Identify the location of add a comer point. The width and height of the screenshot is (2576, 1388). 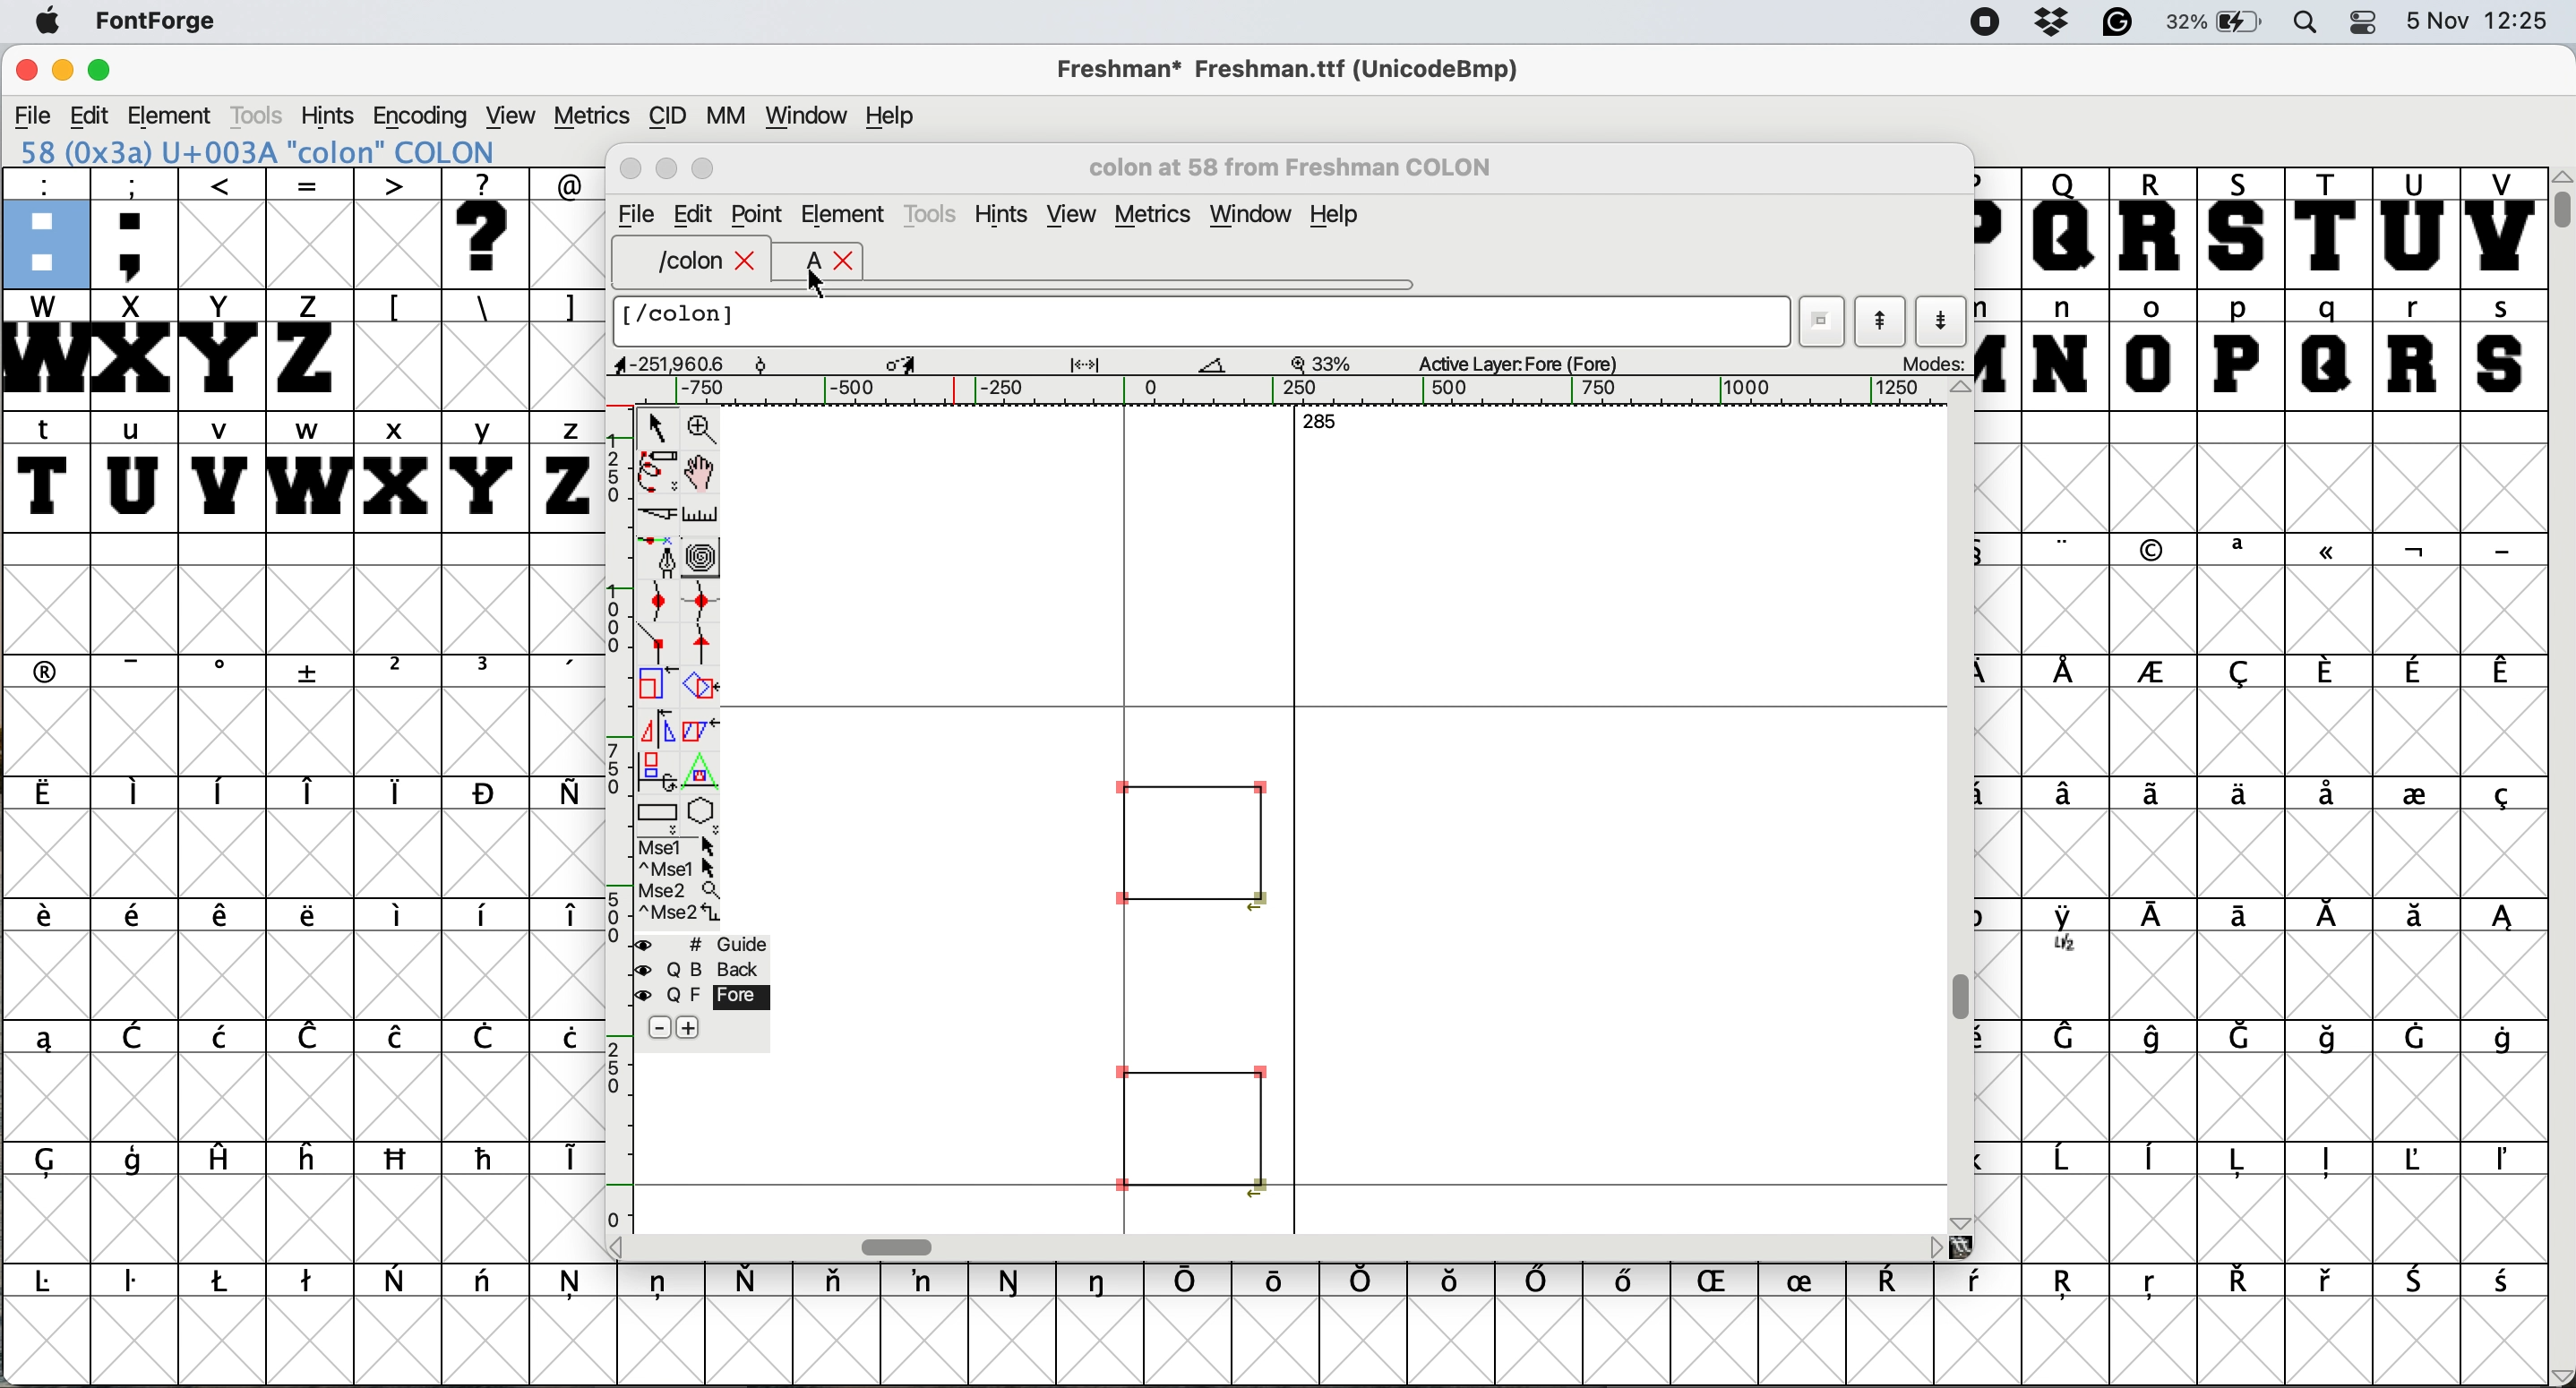
(654, 645).